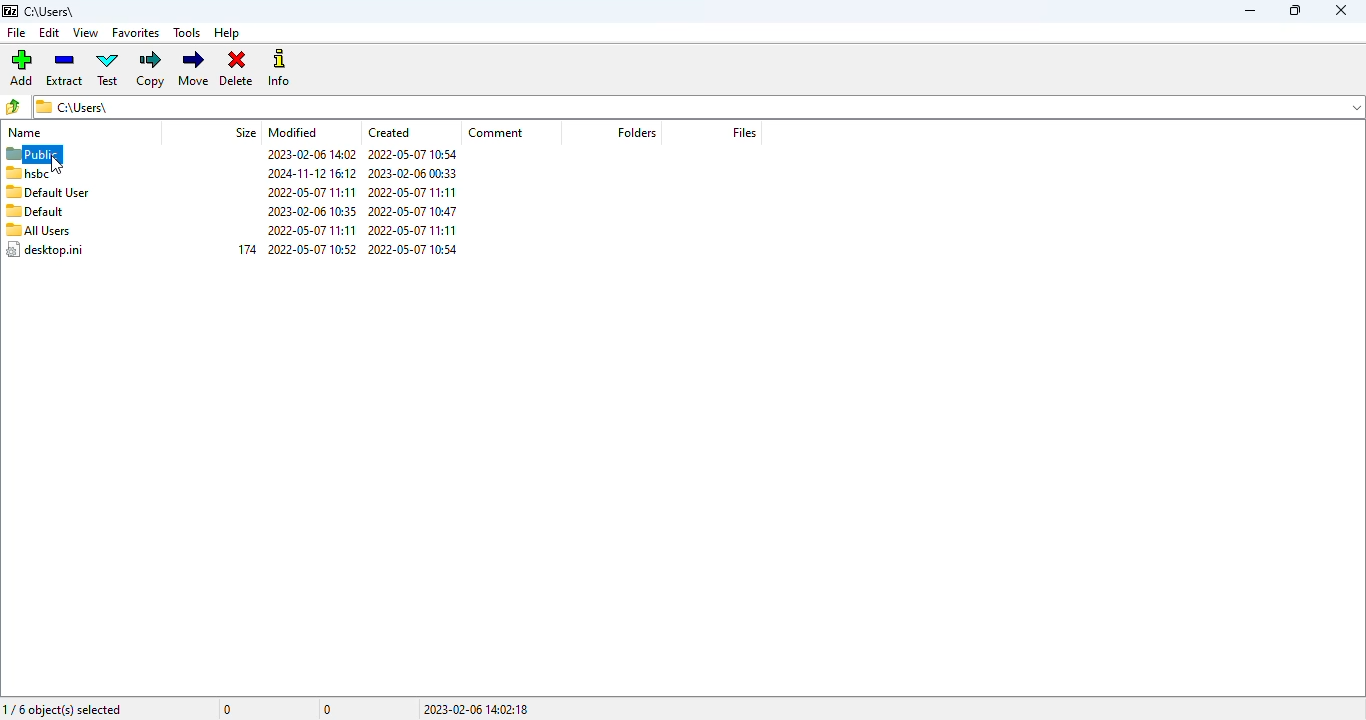 This screenshot has height=720, width=1366. What do you see at coordinates (17, 32) in the screenshot?
I see `file` at bounding box center [17, 32].